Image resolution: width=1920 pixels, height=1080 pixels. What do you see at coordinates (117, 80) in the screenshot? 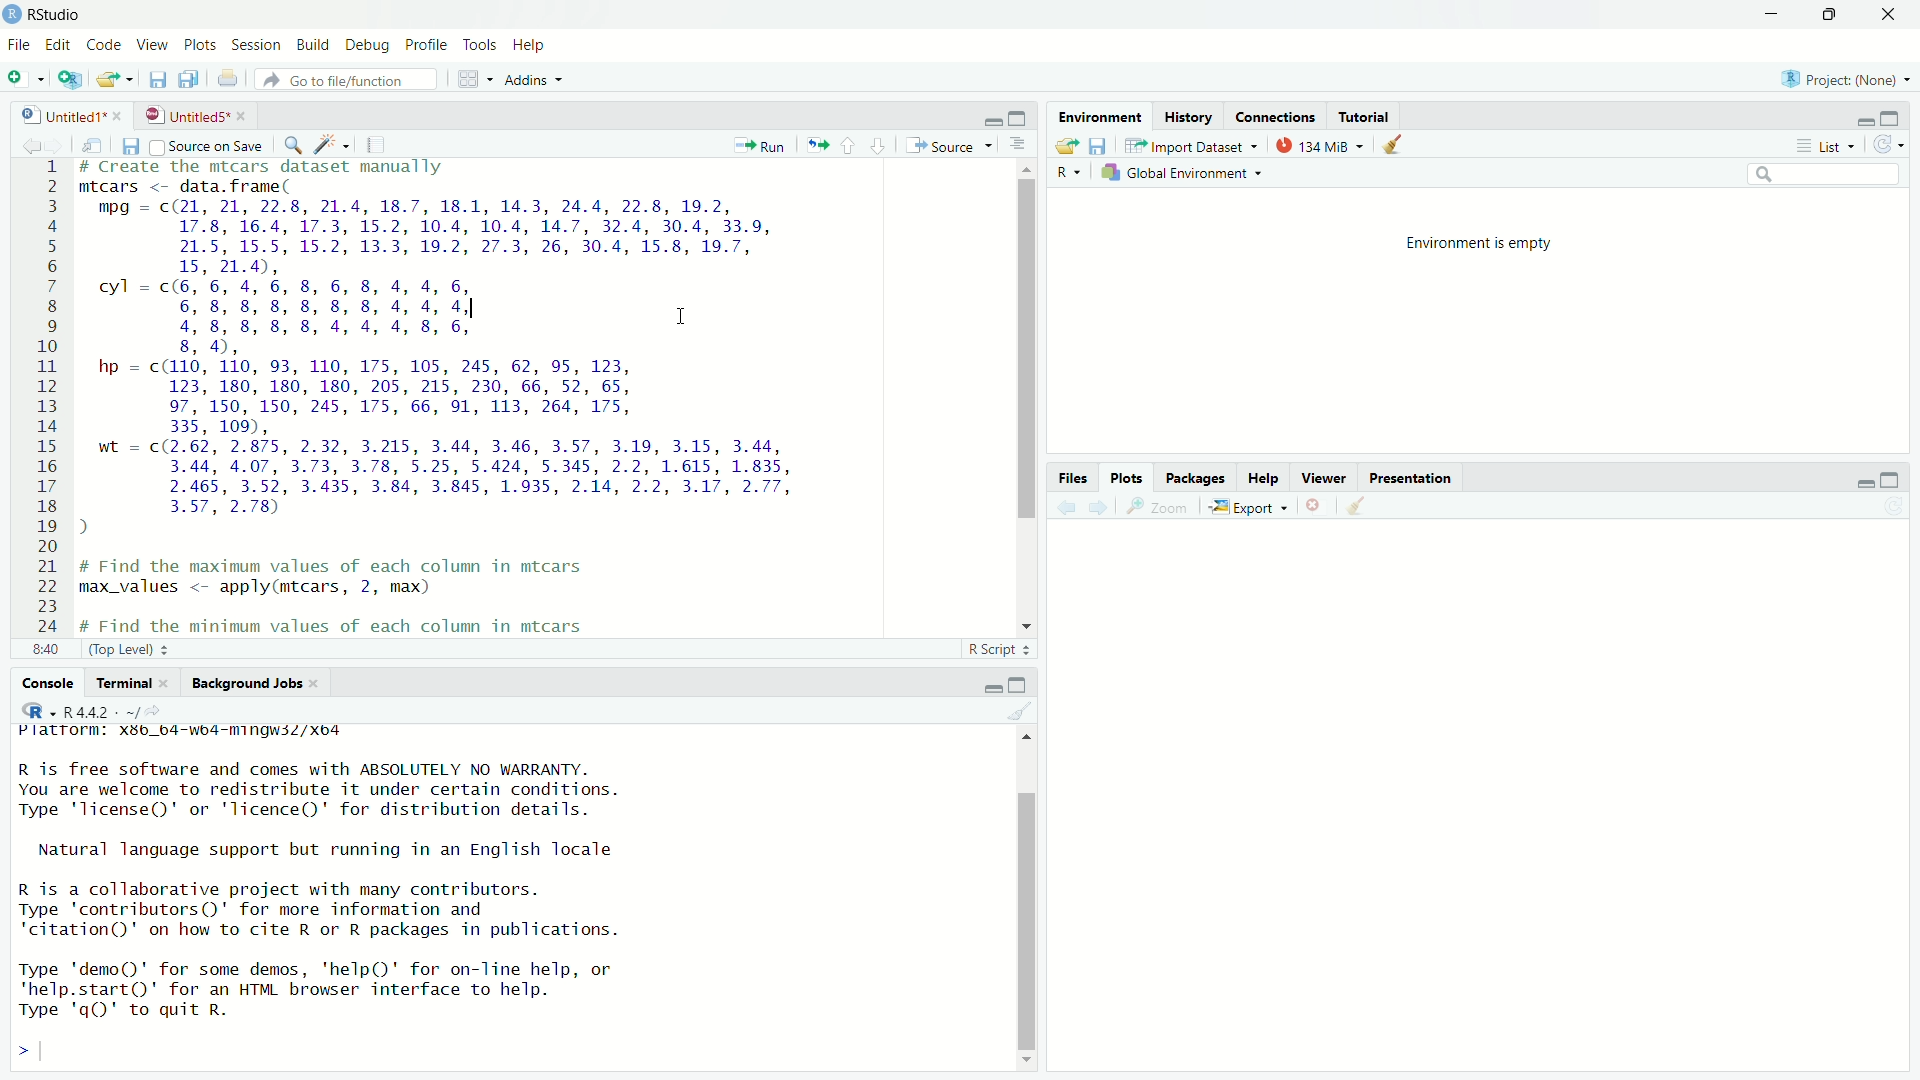
I see `move` at bounding box center [117, 80].